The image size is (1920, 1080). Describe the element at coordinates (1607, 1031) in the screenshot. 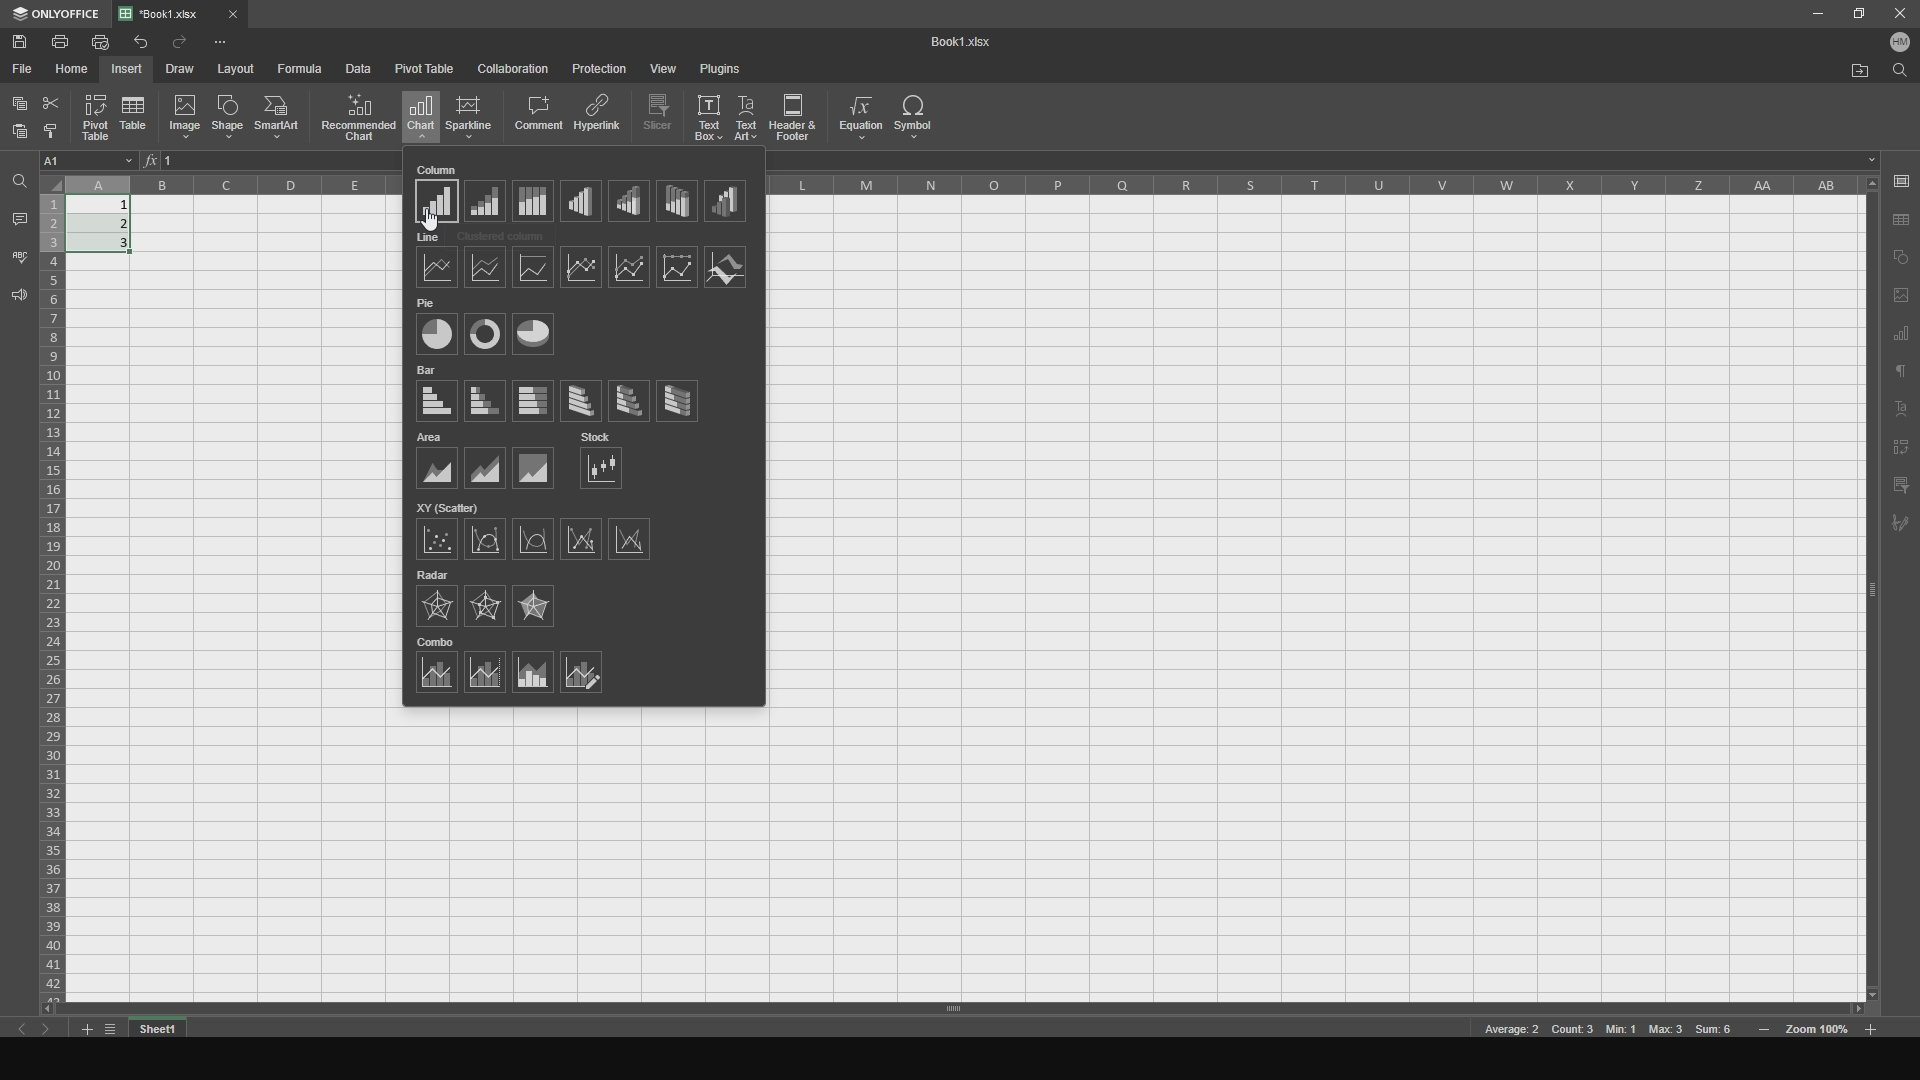

I see `meta data` at that location.